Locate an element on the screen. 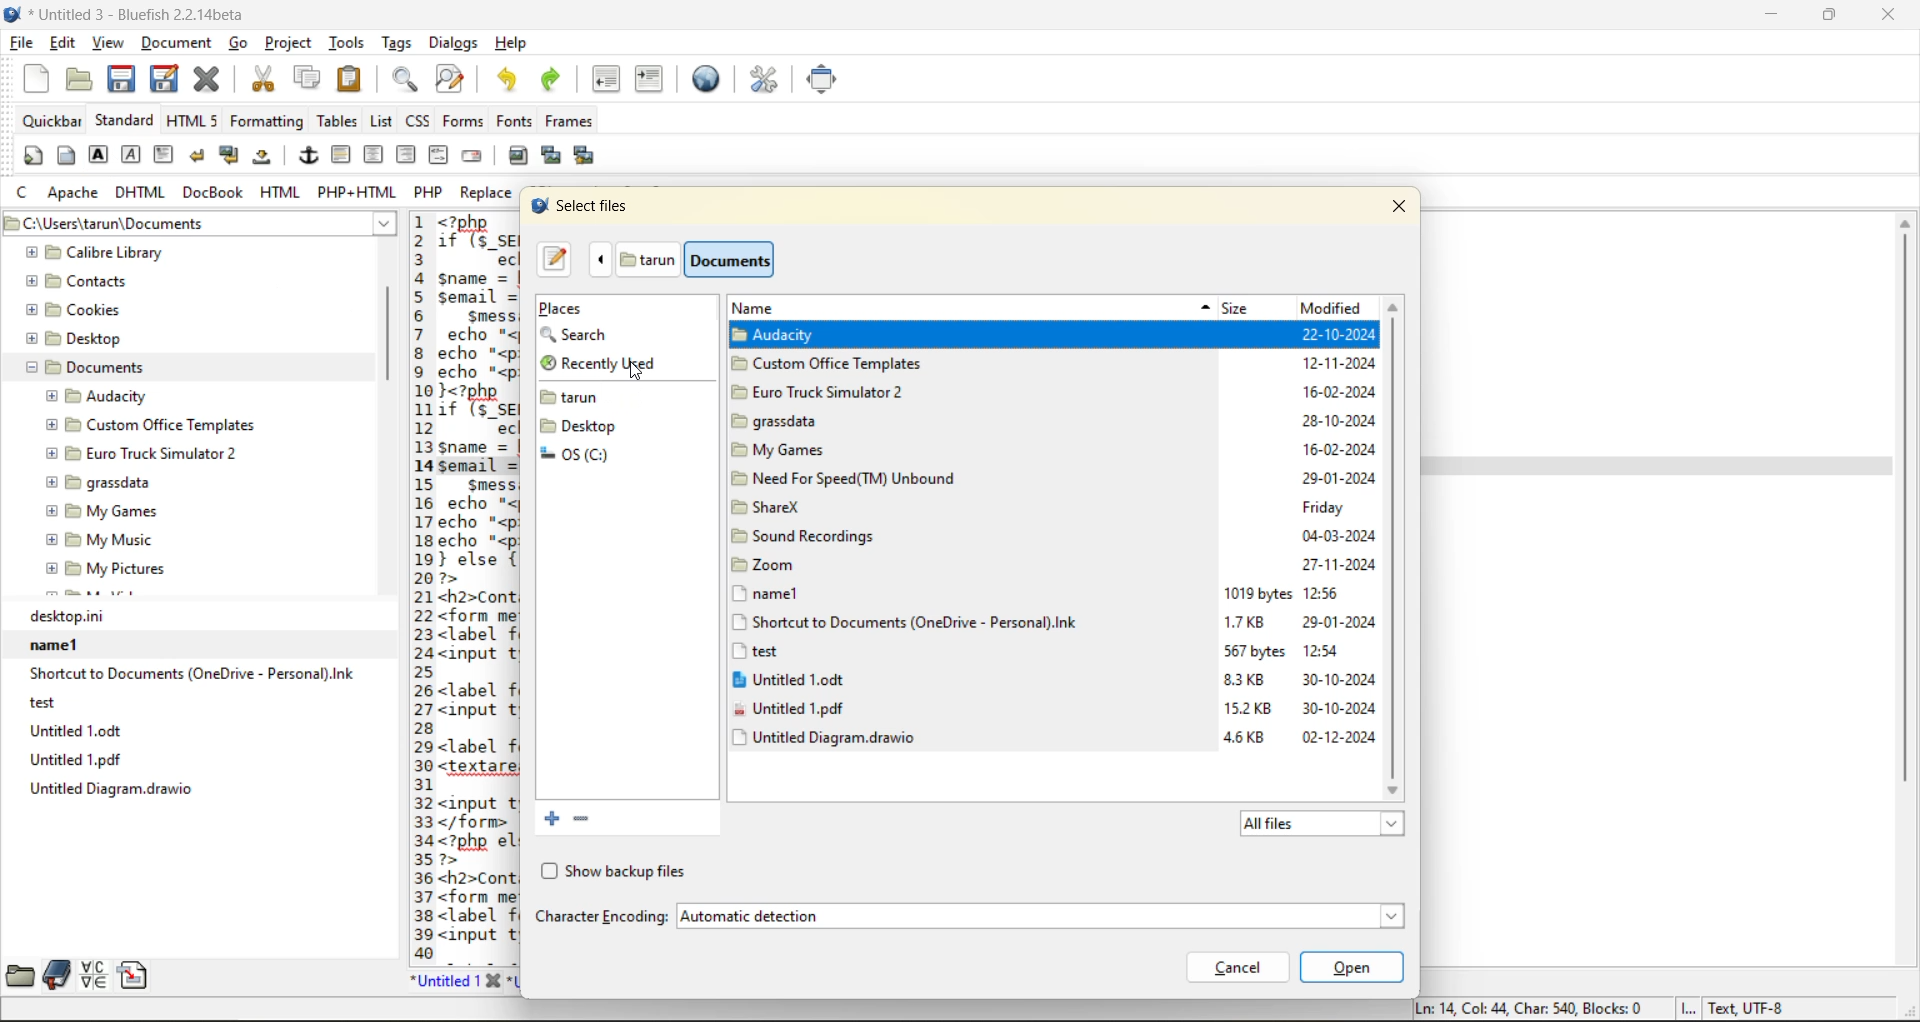 The image size is (1920, 1022). cut is located at coordinates (262, 79).